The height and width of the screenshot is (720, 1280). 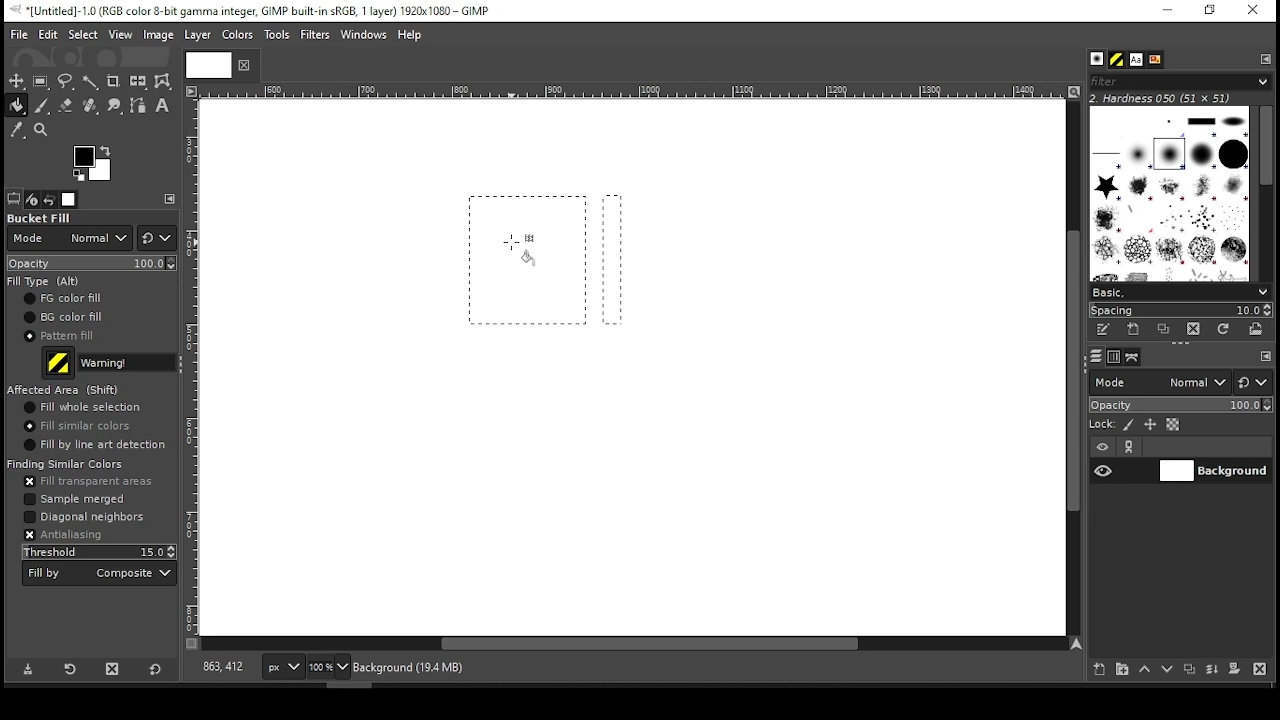 I want to click on scroll bar, so click(x=1265, y=192).